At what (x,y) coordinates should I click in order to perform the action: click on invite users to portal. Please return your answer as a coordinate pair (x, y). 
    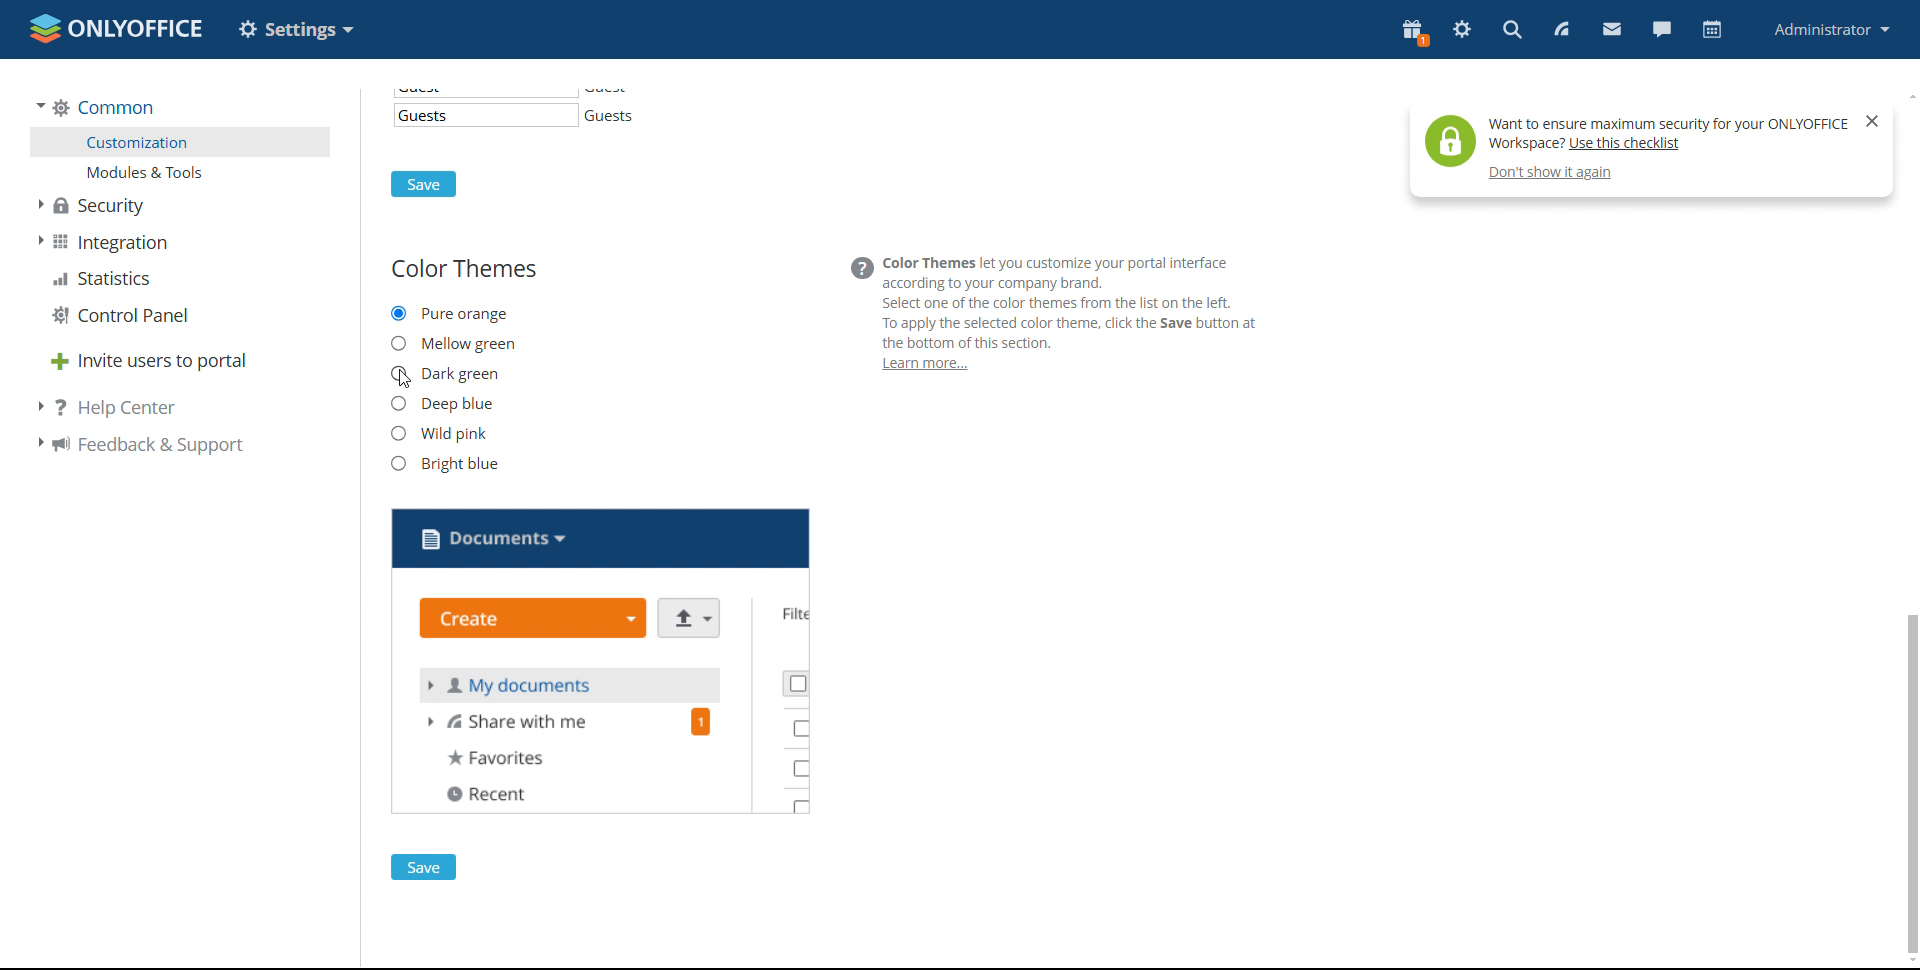
    Looking at the image, I should click on (149, 359).